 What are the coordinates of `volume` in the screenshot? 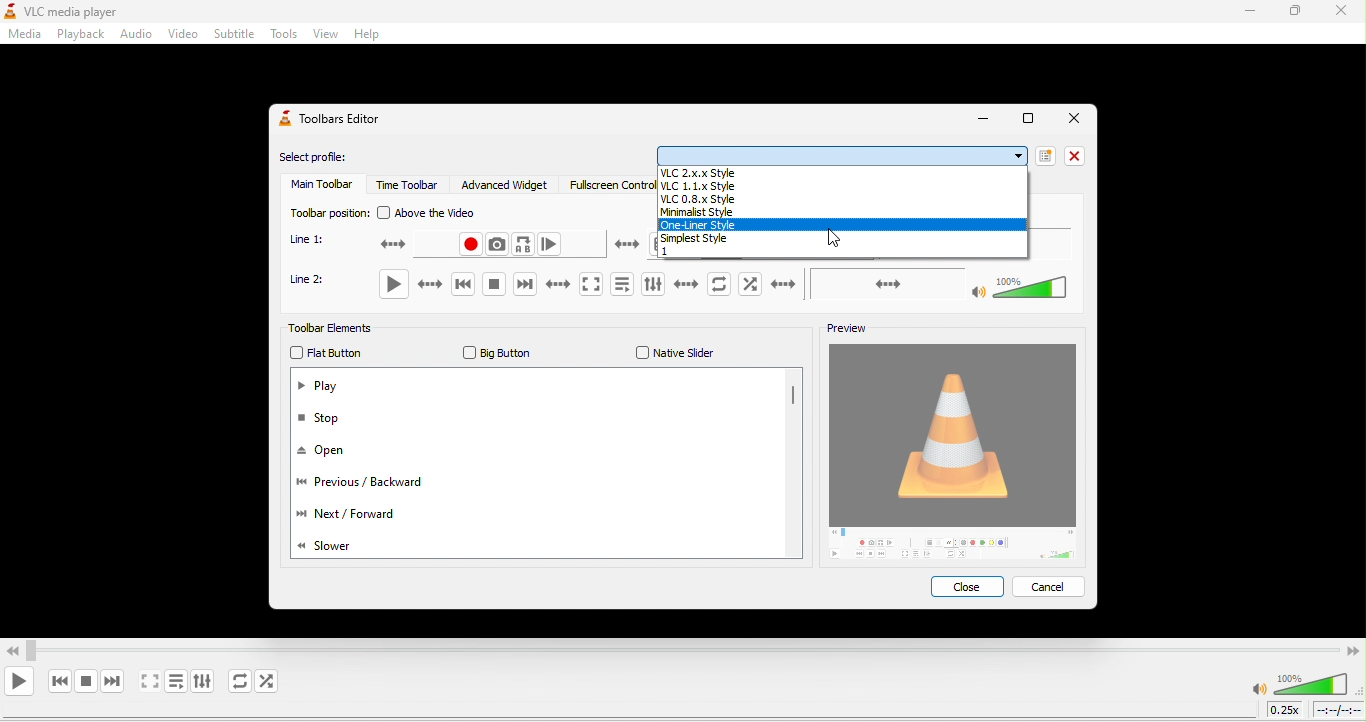 It's located at (1301, 683).